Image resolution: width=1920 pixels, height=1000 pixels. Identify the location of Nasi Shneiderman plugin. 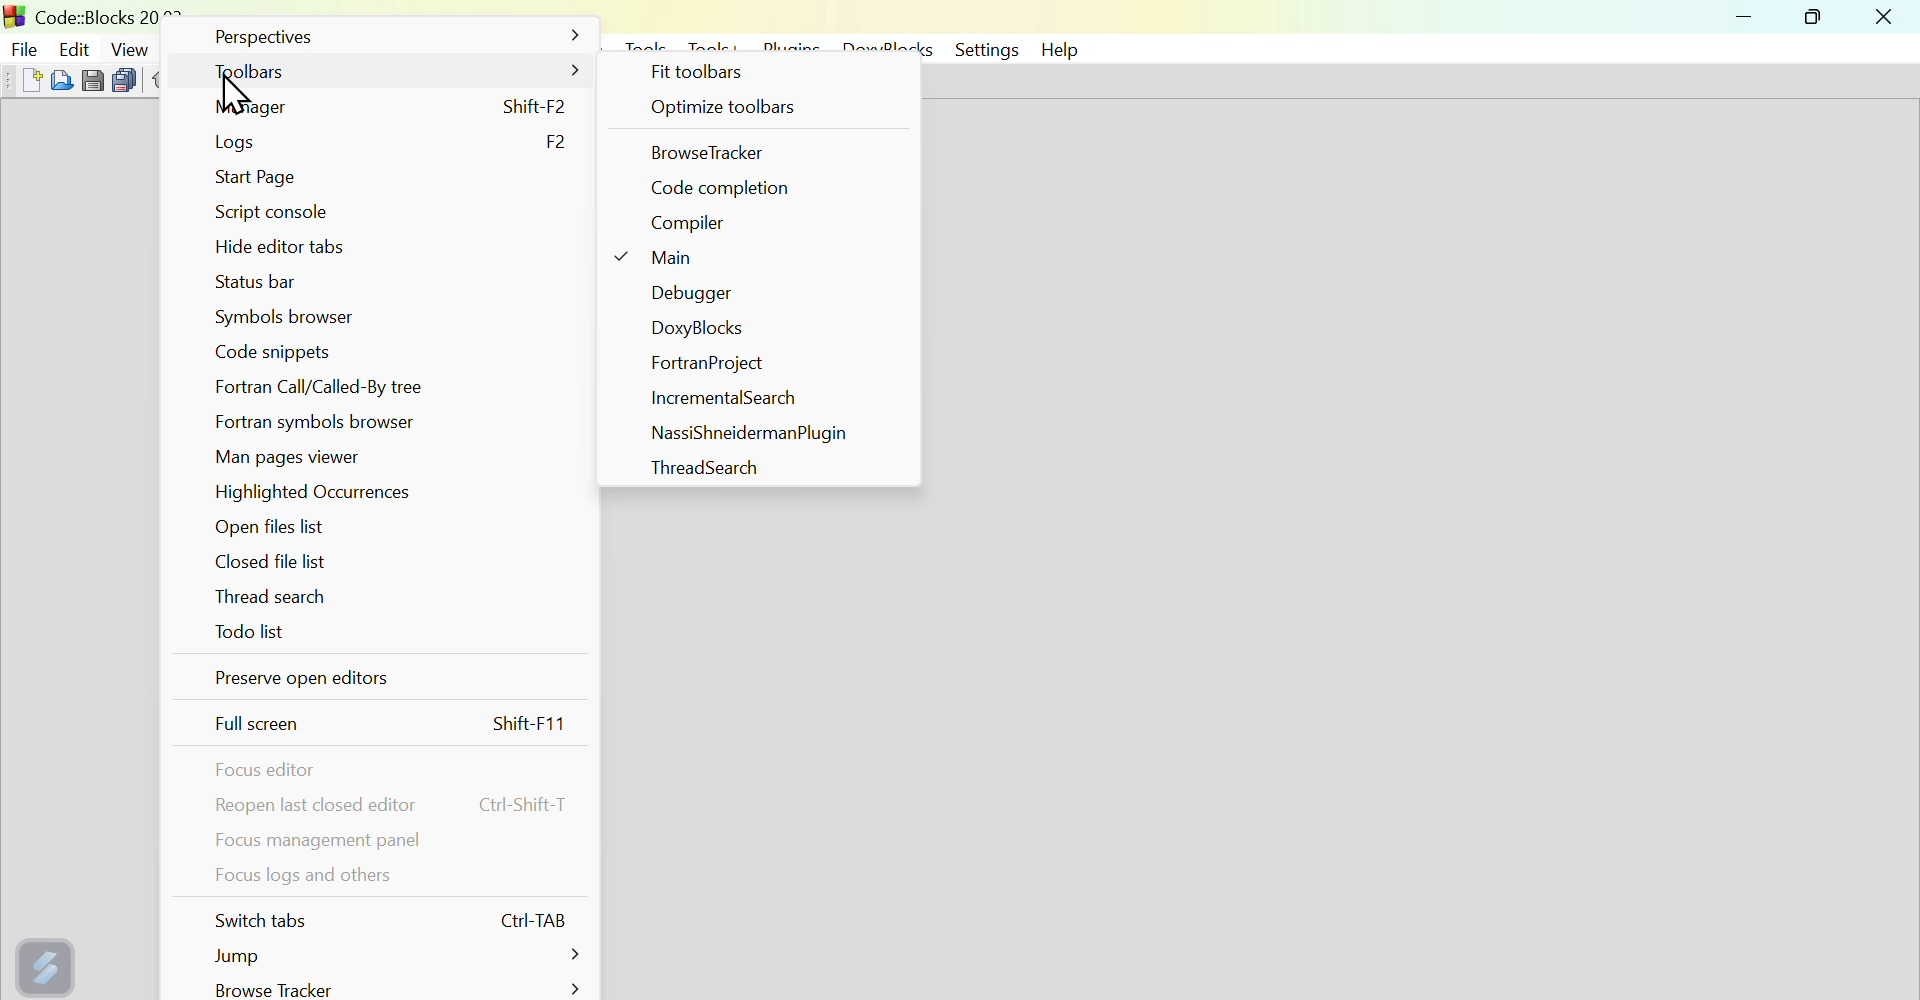
(745, 432).